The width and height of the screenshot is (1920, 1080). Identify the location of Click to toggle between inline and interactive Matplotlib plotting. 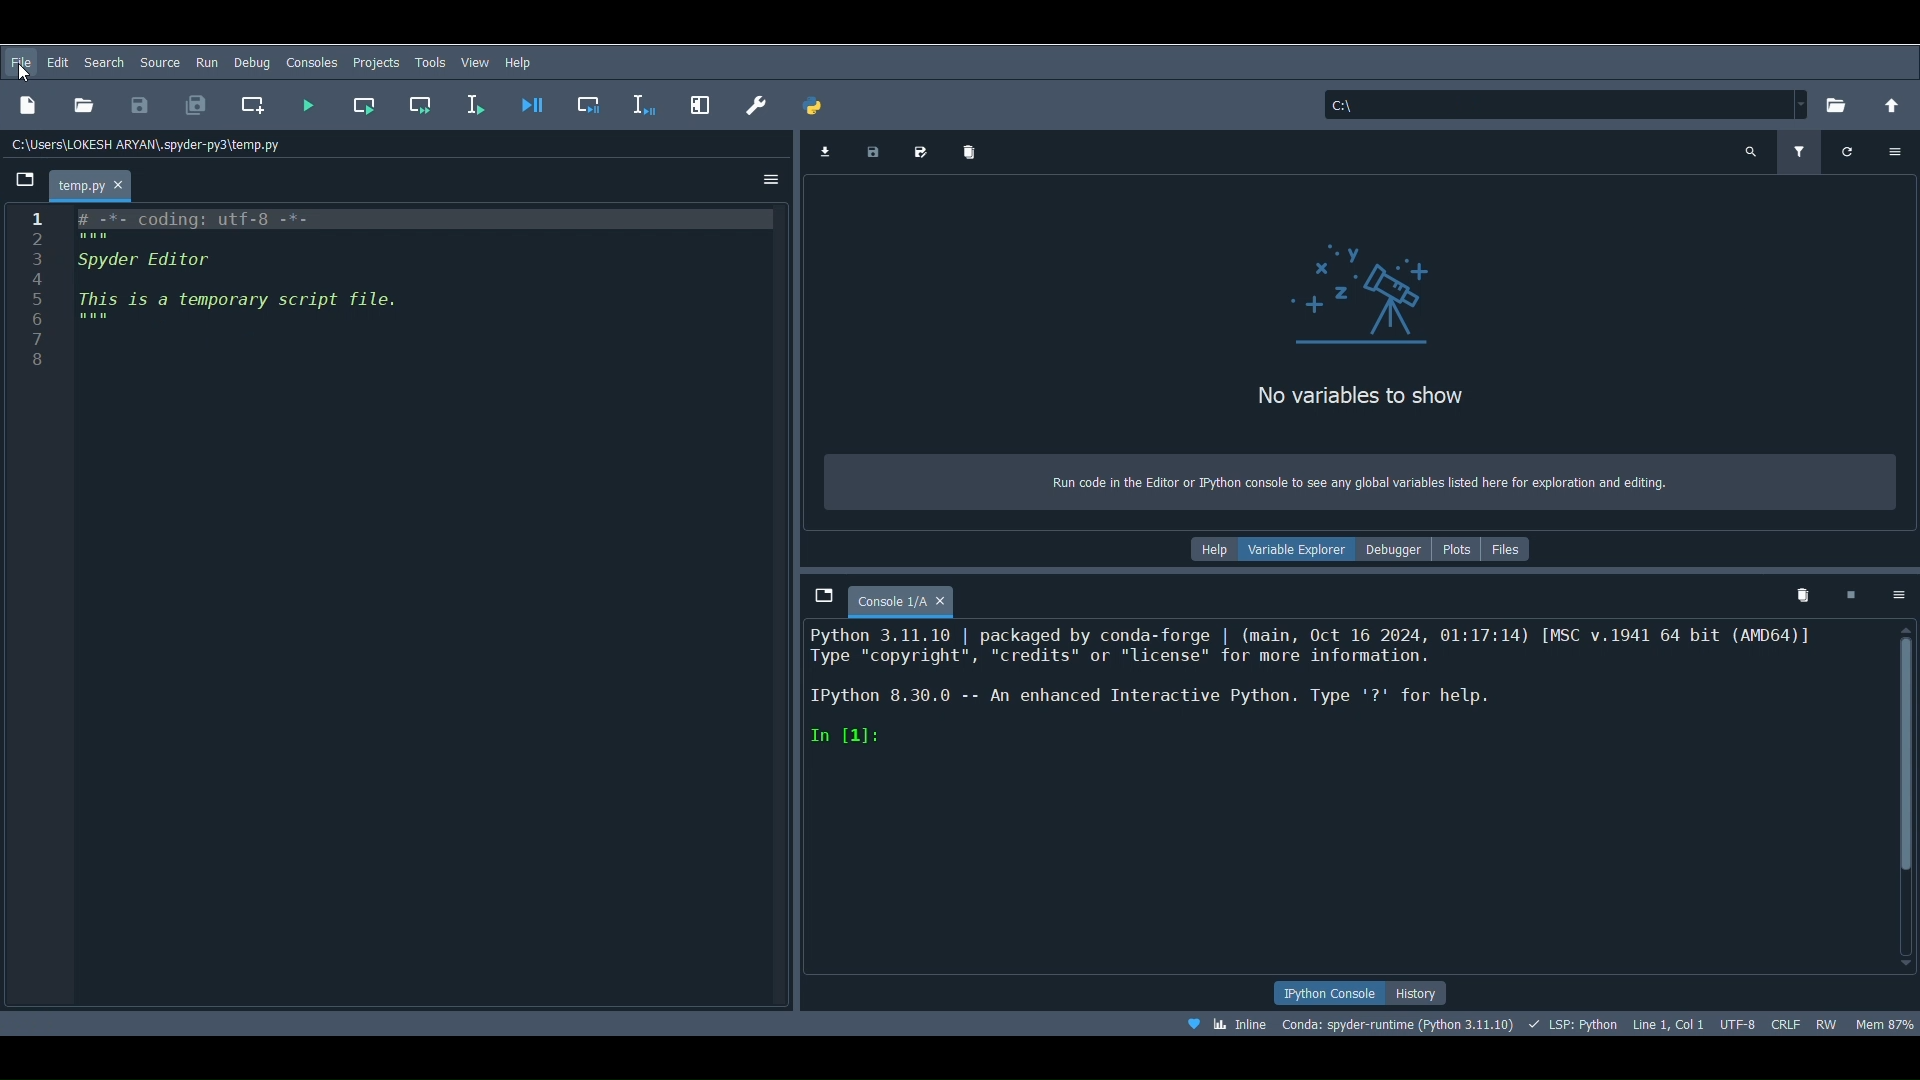
(1230, 1025).